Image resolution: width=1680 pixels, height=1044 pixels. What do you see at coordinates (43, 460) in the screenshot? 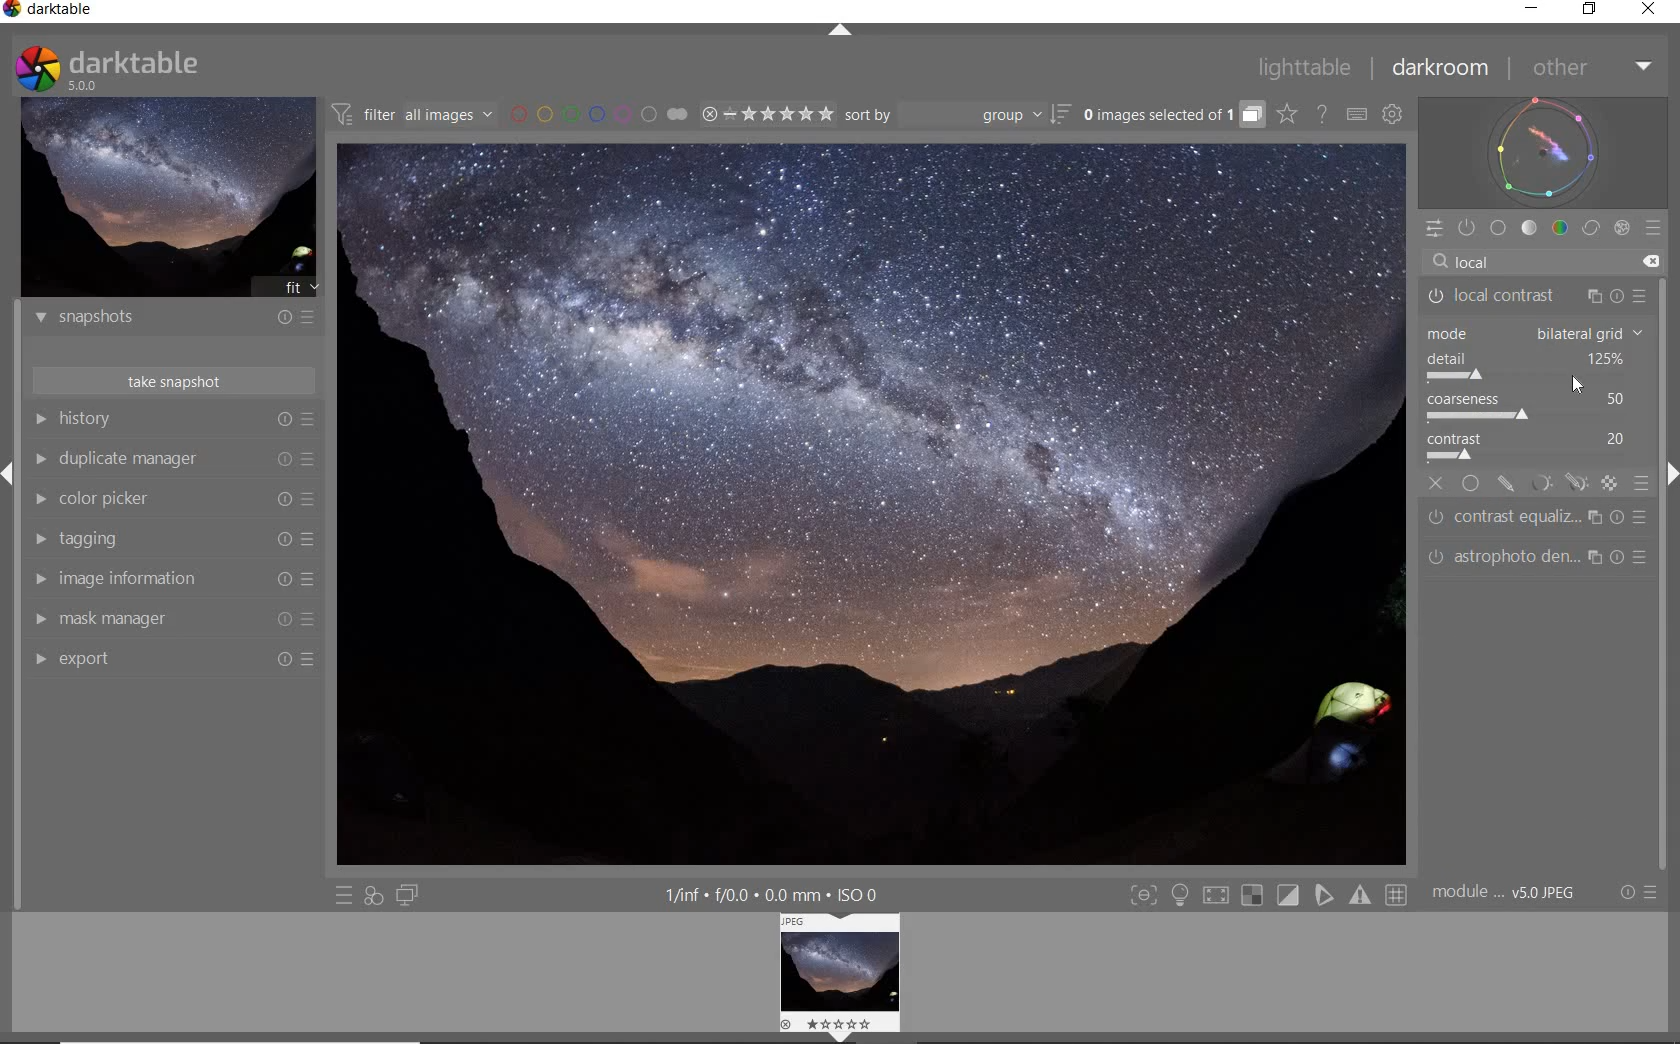
I see `DUPLICATE MANAGER` at bounding box center [43, 460].